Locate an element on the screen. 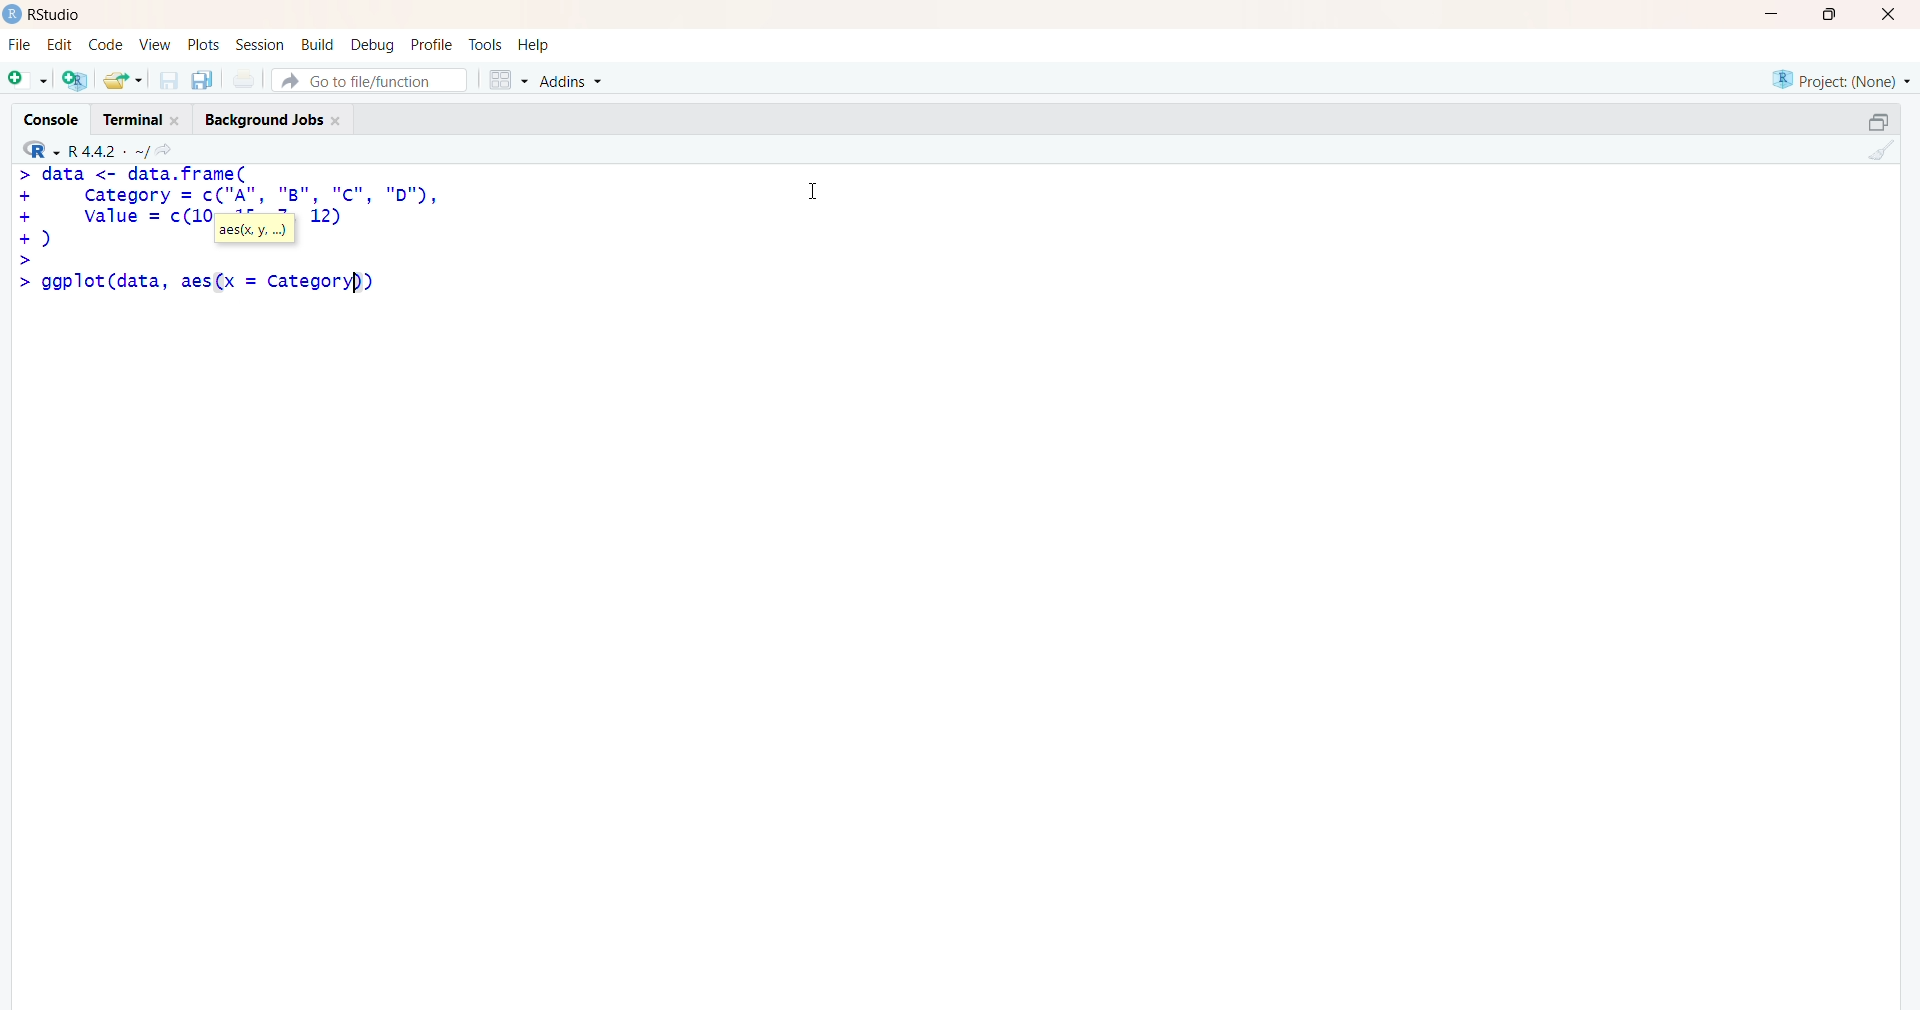 This screenshot has width=1920, height=1010. logo is located at coordinates (13, 14).